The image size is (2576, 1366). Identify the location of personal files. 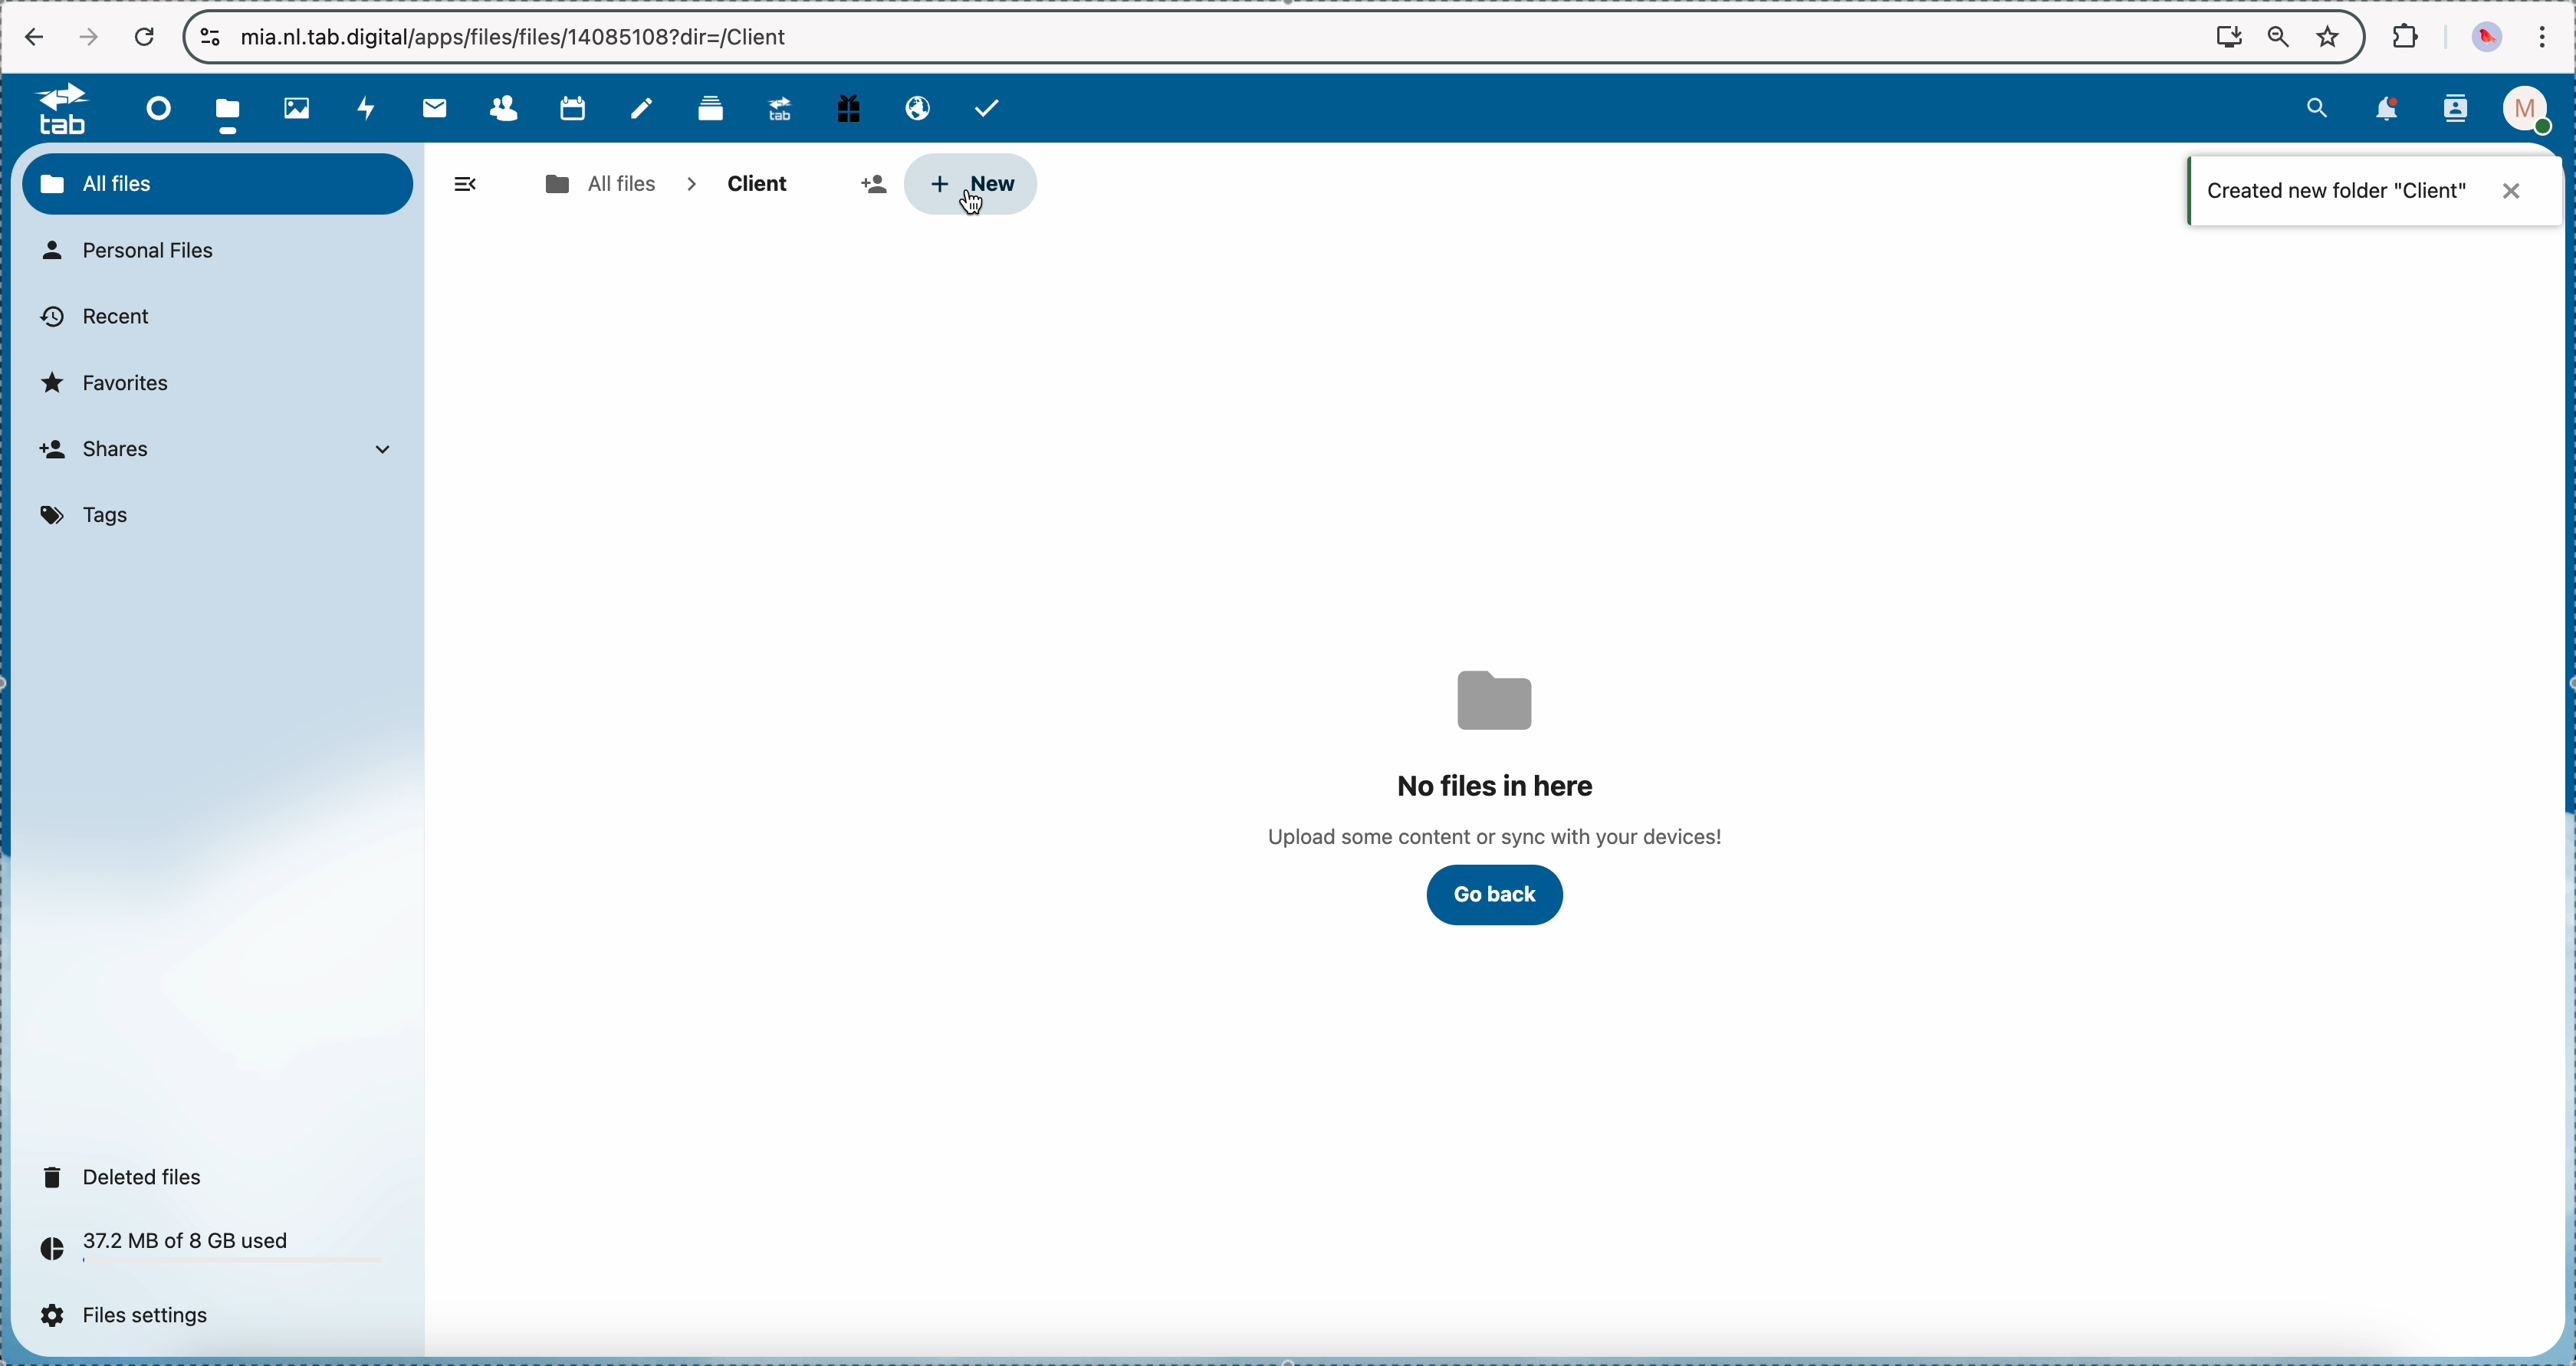
(139, 252).